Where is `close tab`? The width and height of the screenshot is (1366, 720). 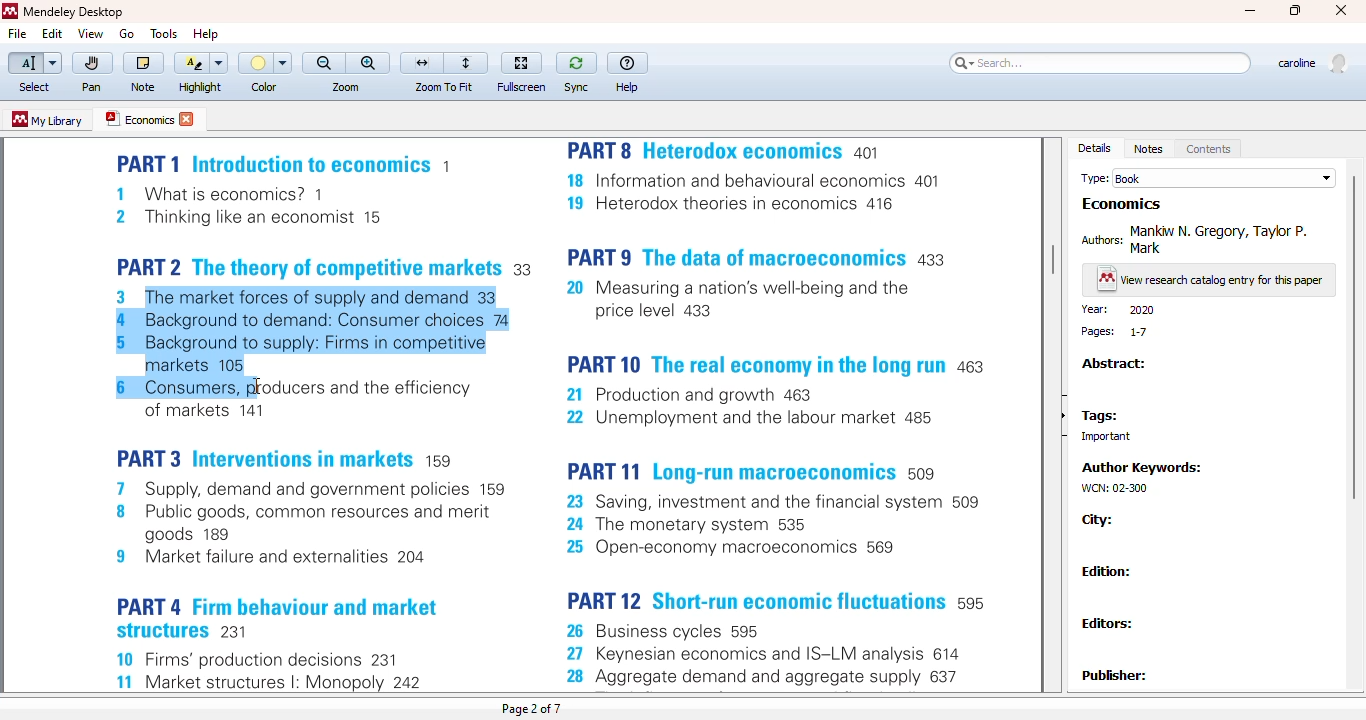 close tab is located at coordinates (188, 119).